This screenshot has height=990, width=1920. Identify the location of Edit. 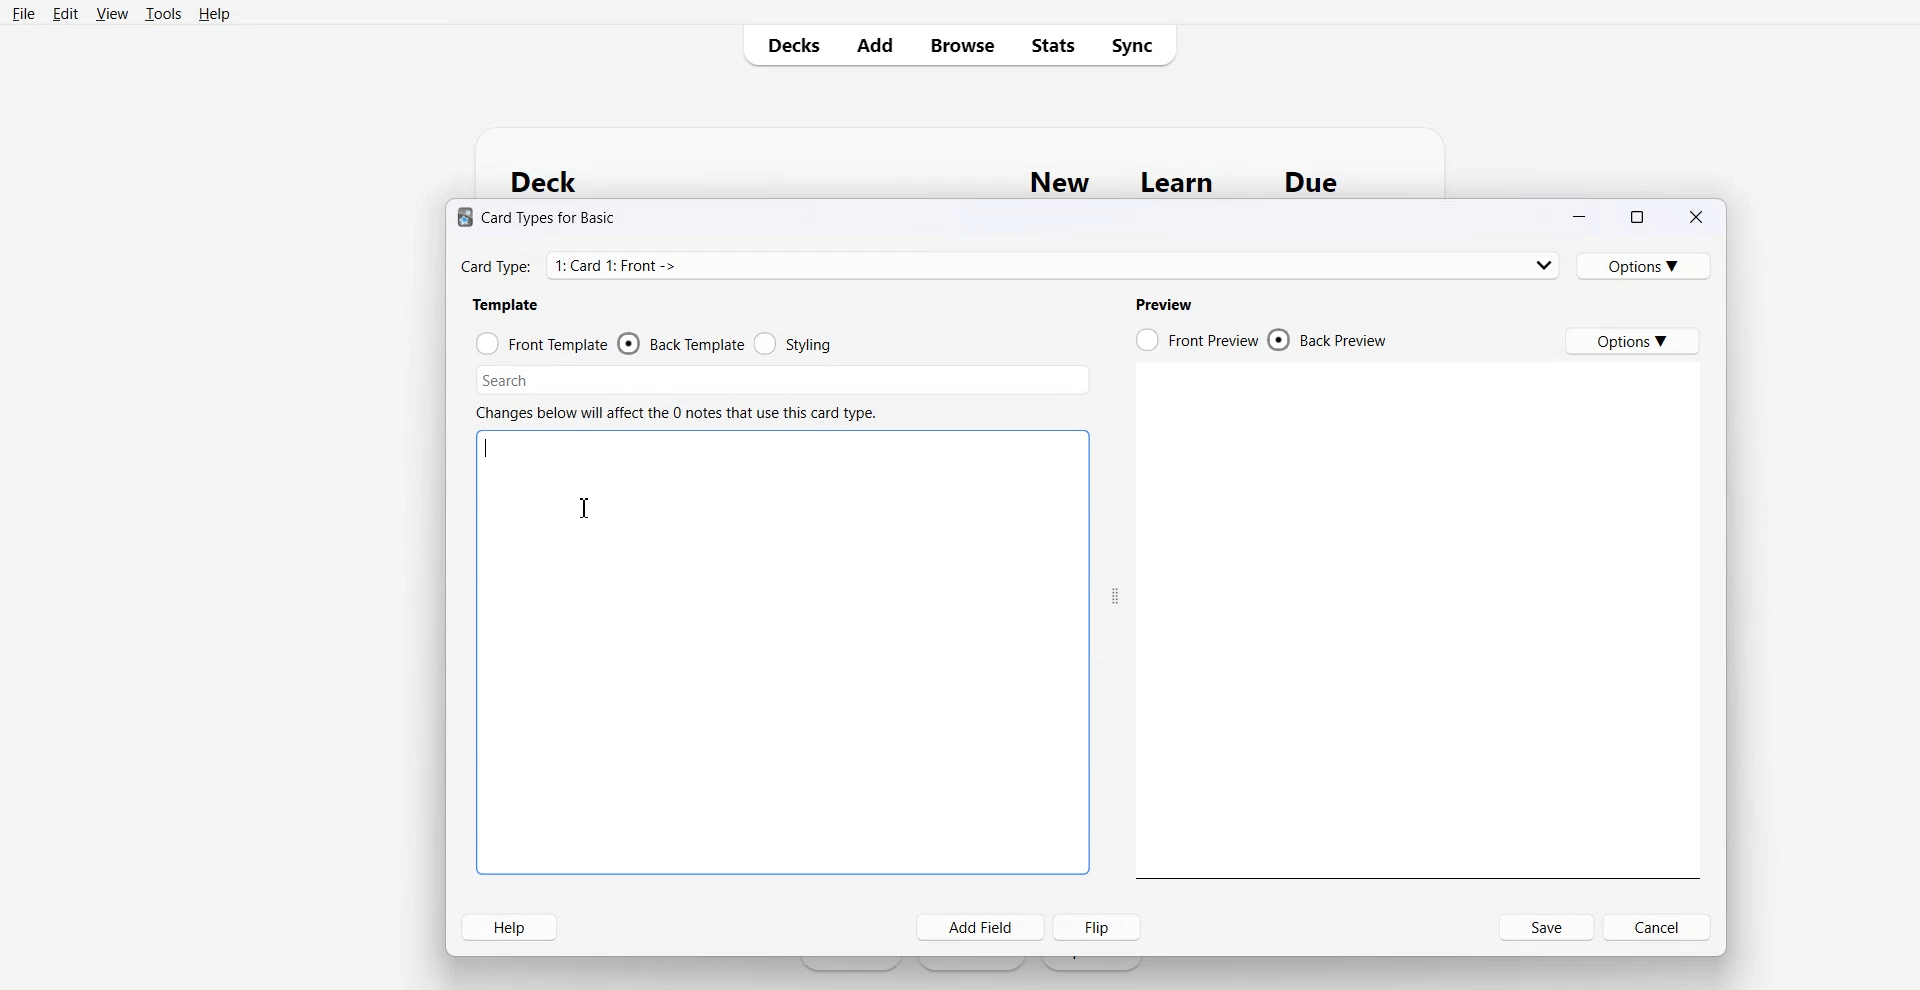
(64, 13).